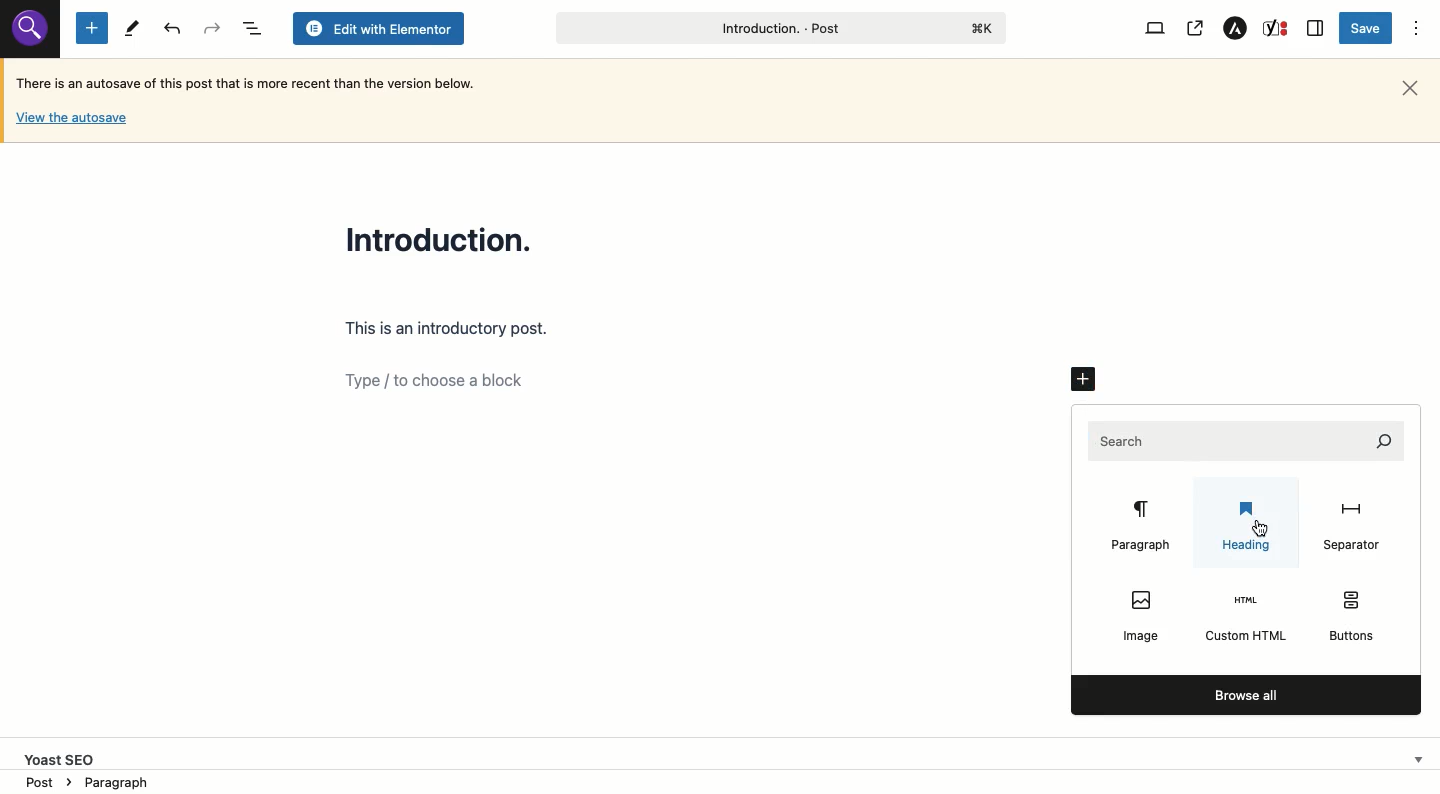  Describe the element at coordinates (1354, 618) in the screenshot. I see `Buttons` at that location.